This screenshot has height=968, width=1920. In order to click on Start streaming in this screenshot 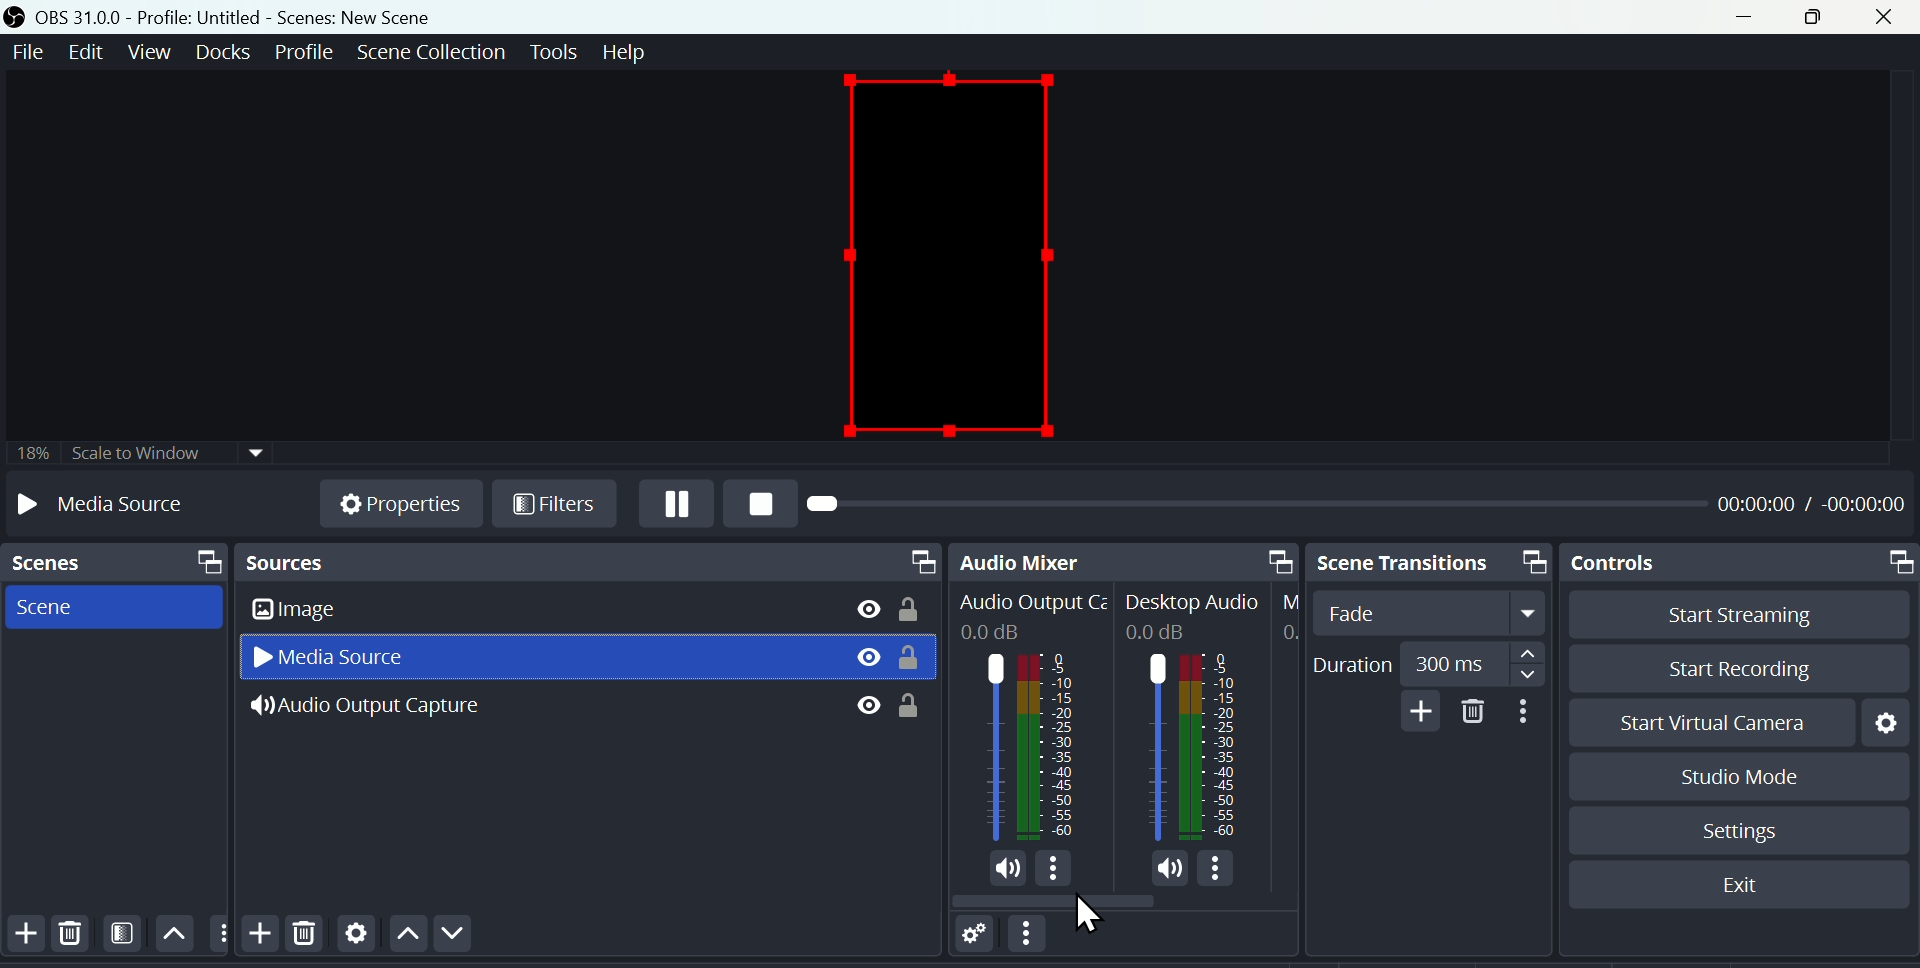, I will do `click(1727, 615)`.